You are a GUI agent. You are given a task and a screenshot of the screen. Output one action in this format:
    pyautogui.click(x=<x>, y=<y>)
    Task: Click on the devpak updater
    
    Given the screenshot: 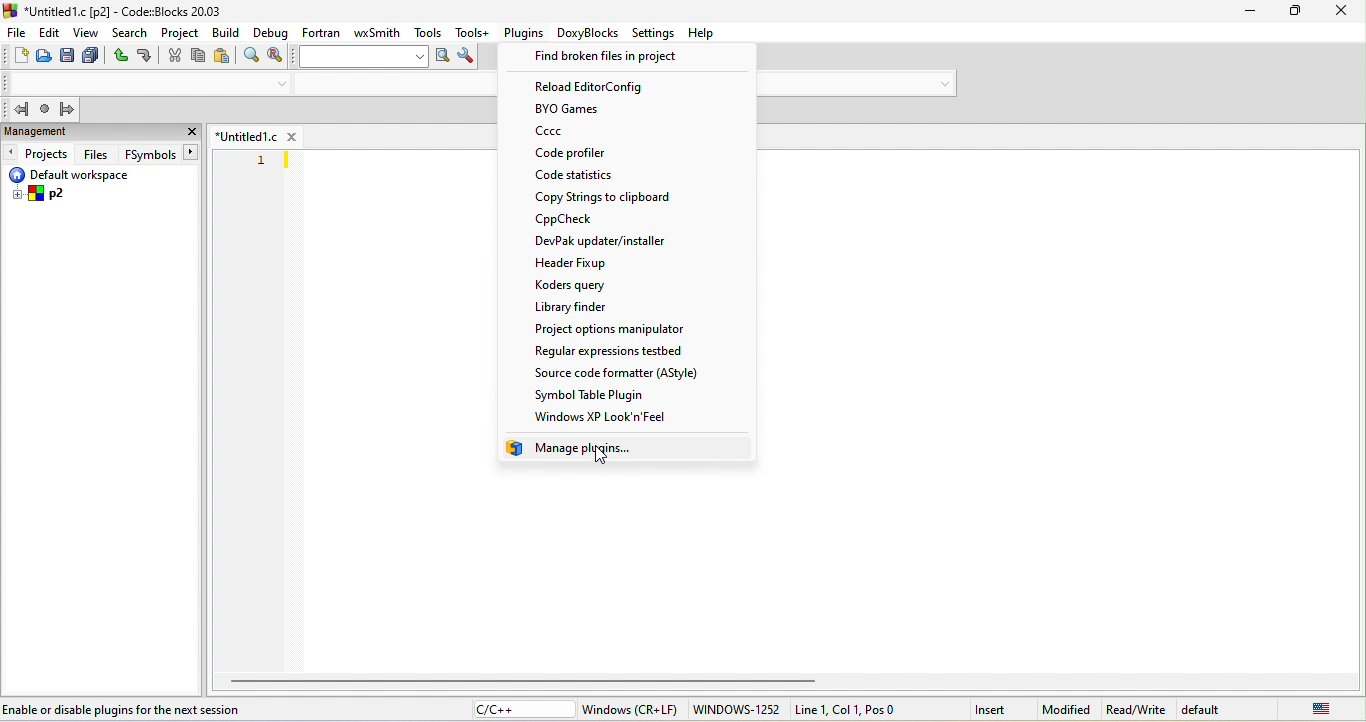 What is the action you would take?
    pyautogui.click(x=605, y=240)
    